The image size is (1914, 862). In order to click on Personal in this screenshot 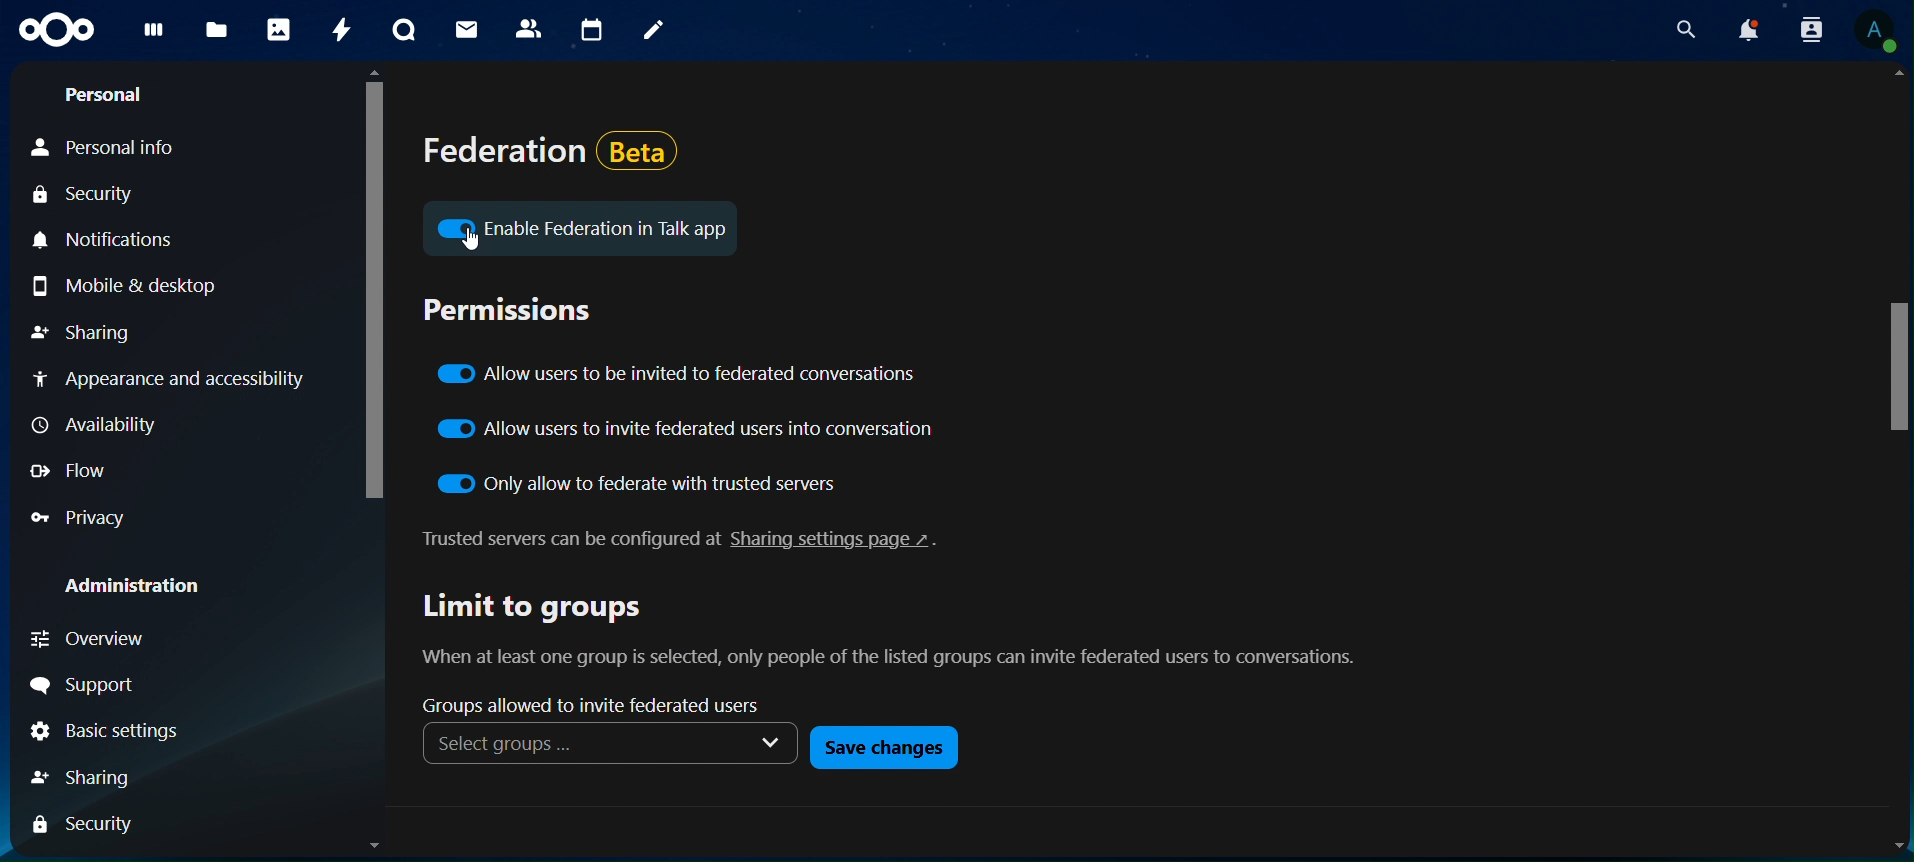, I will do `click(107, 95)`.